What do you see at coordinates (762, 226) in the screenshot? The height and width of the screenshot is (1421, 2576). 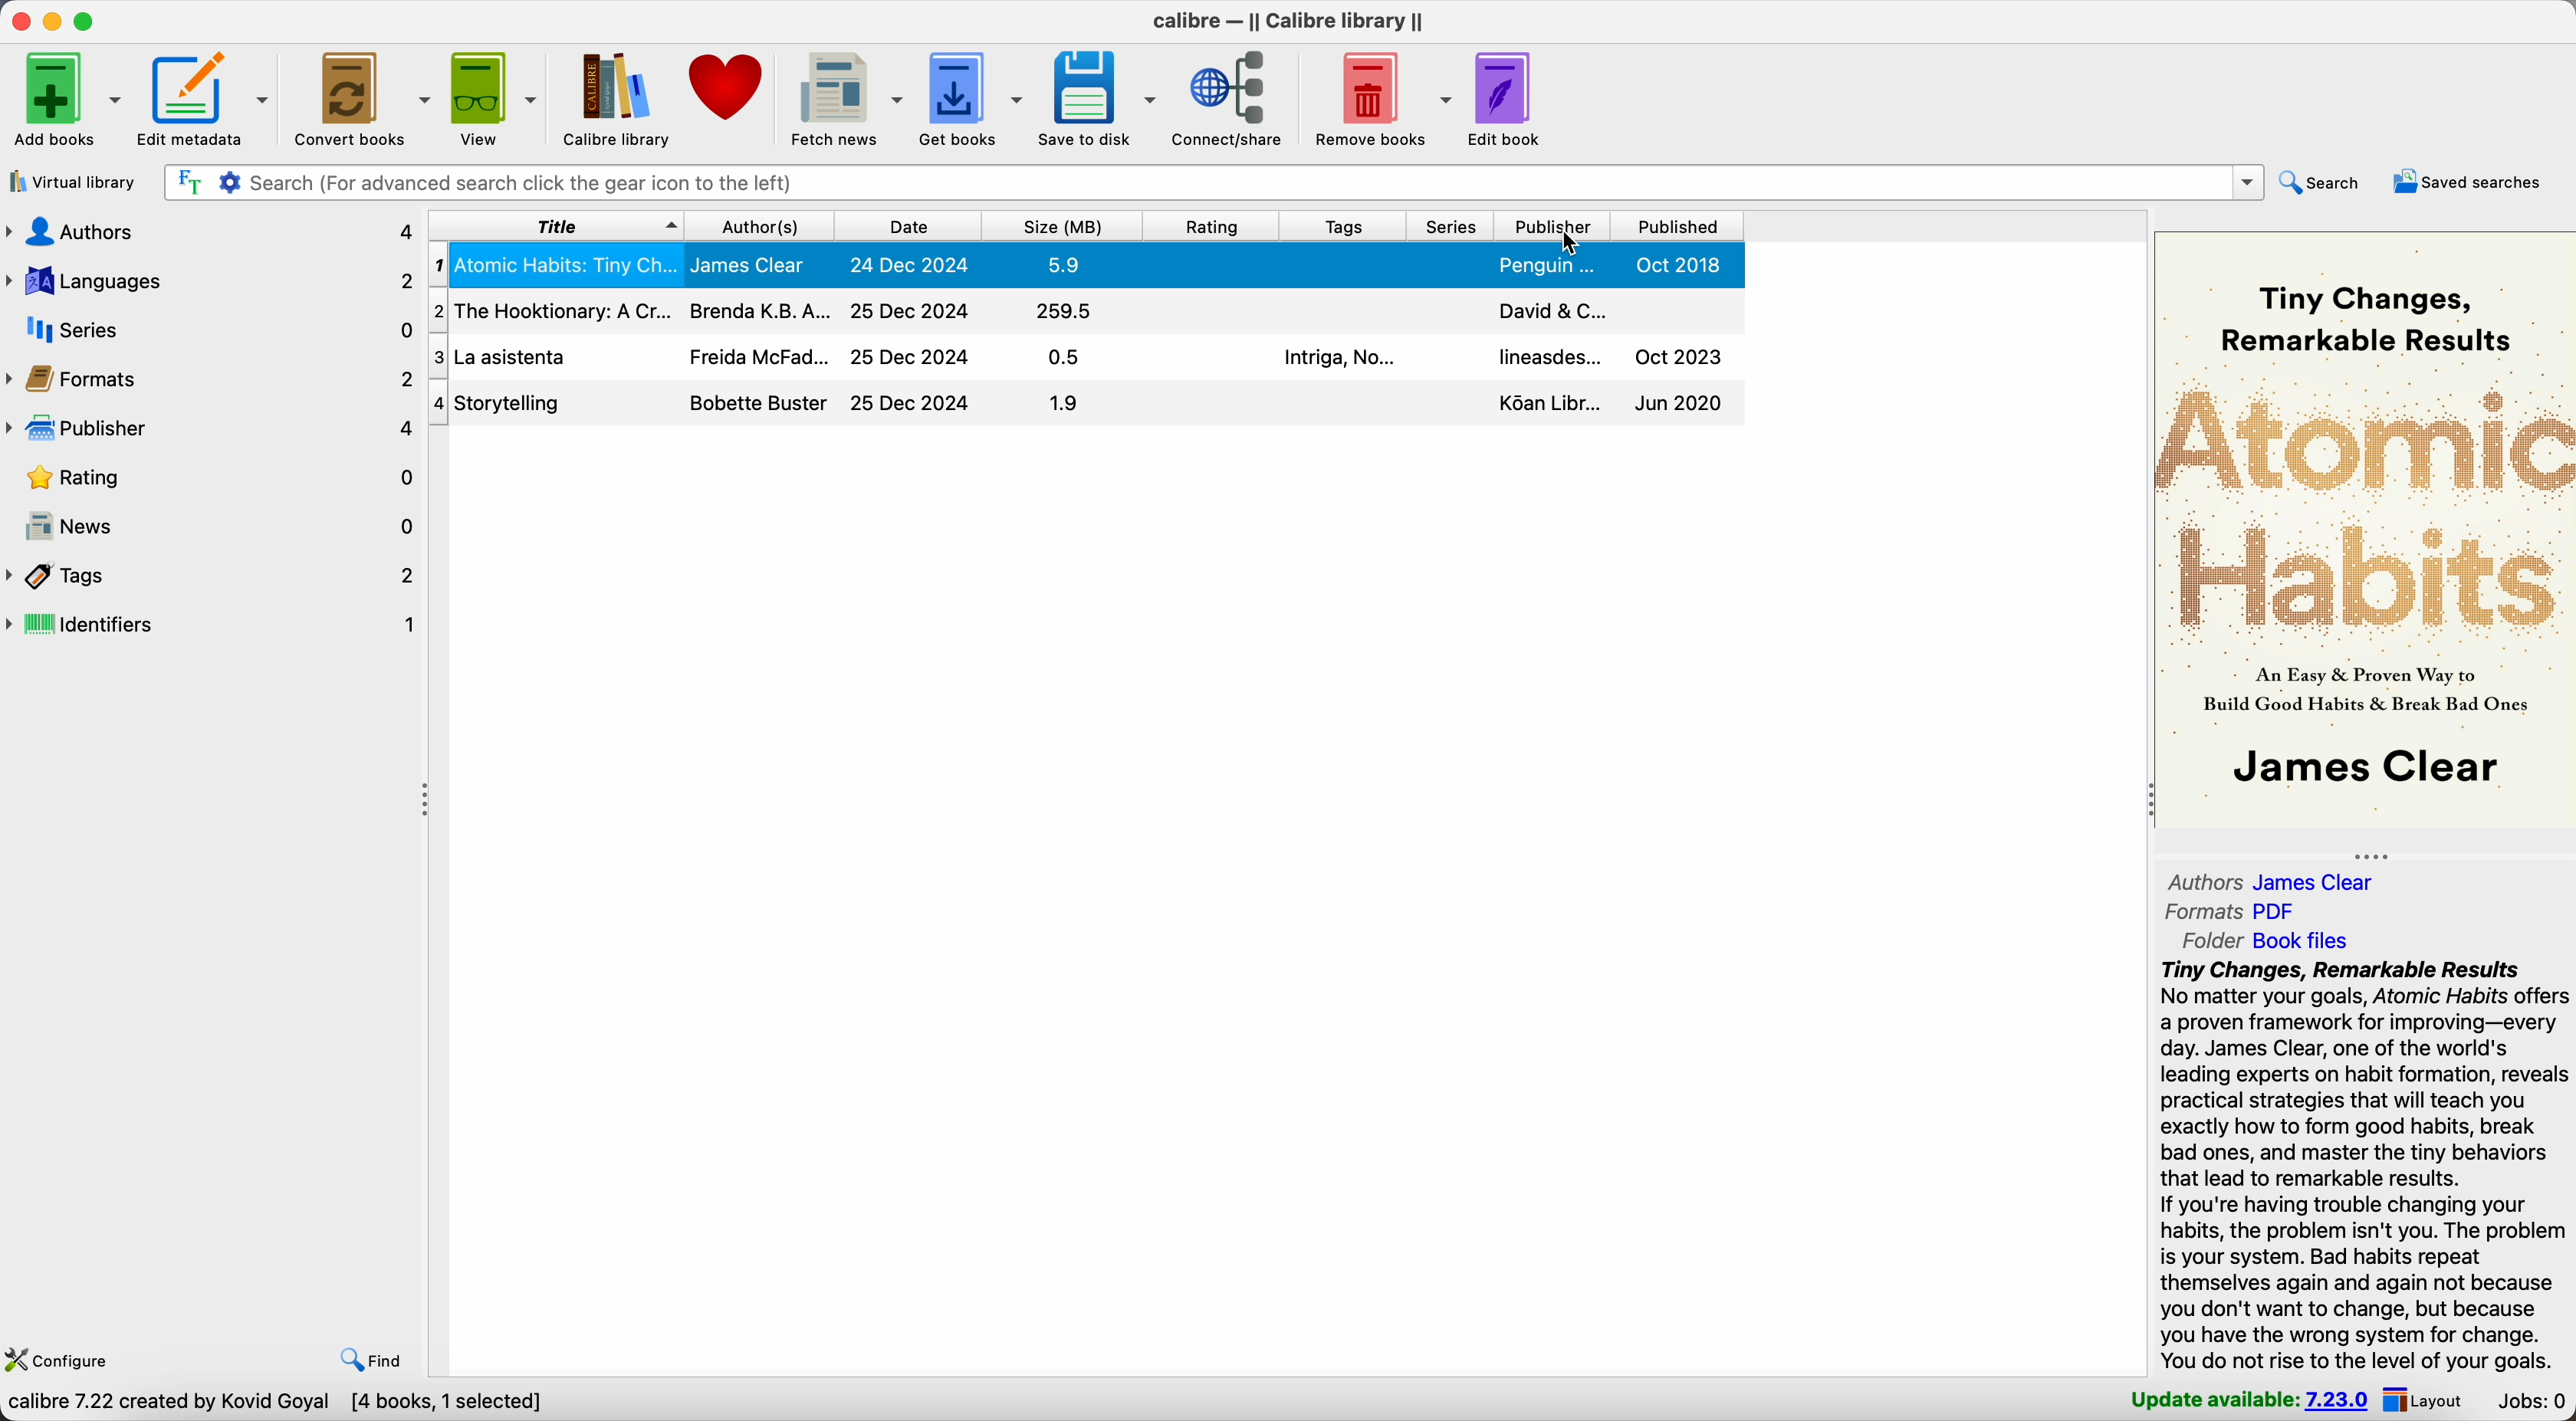 I see `authors` at bounding box center [762, 226].